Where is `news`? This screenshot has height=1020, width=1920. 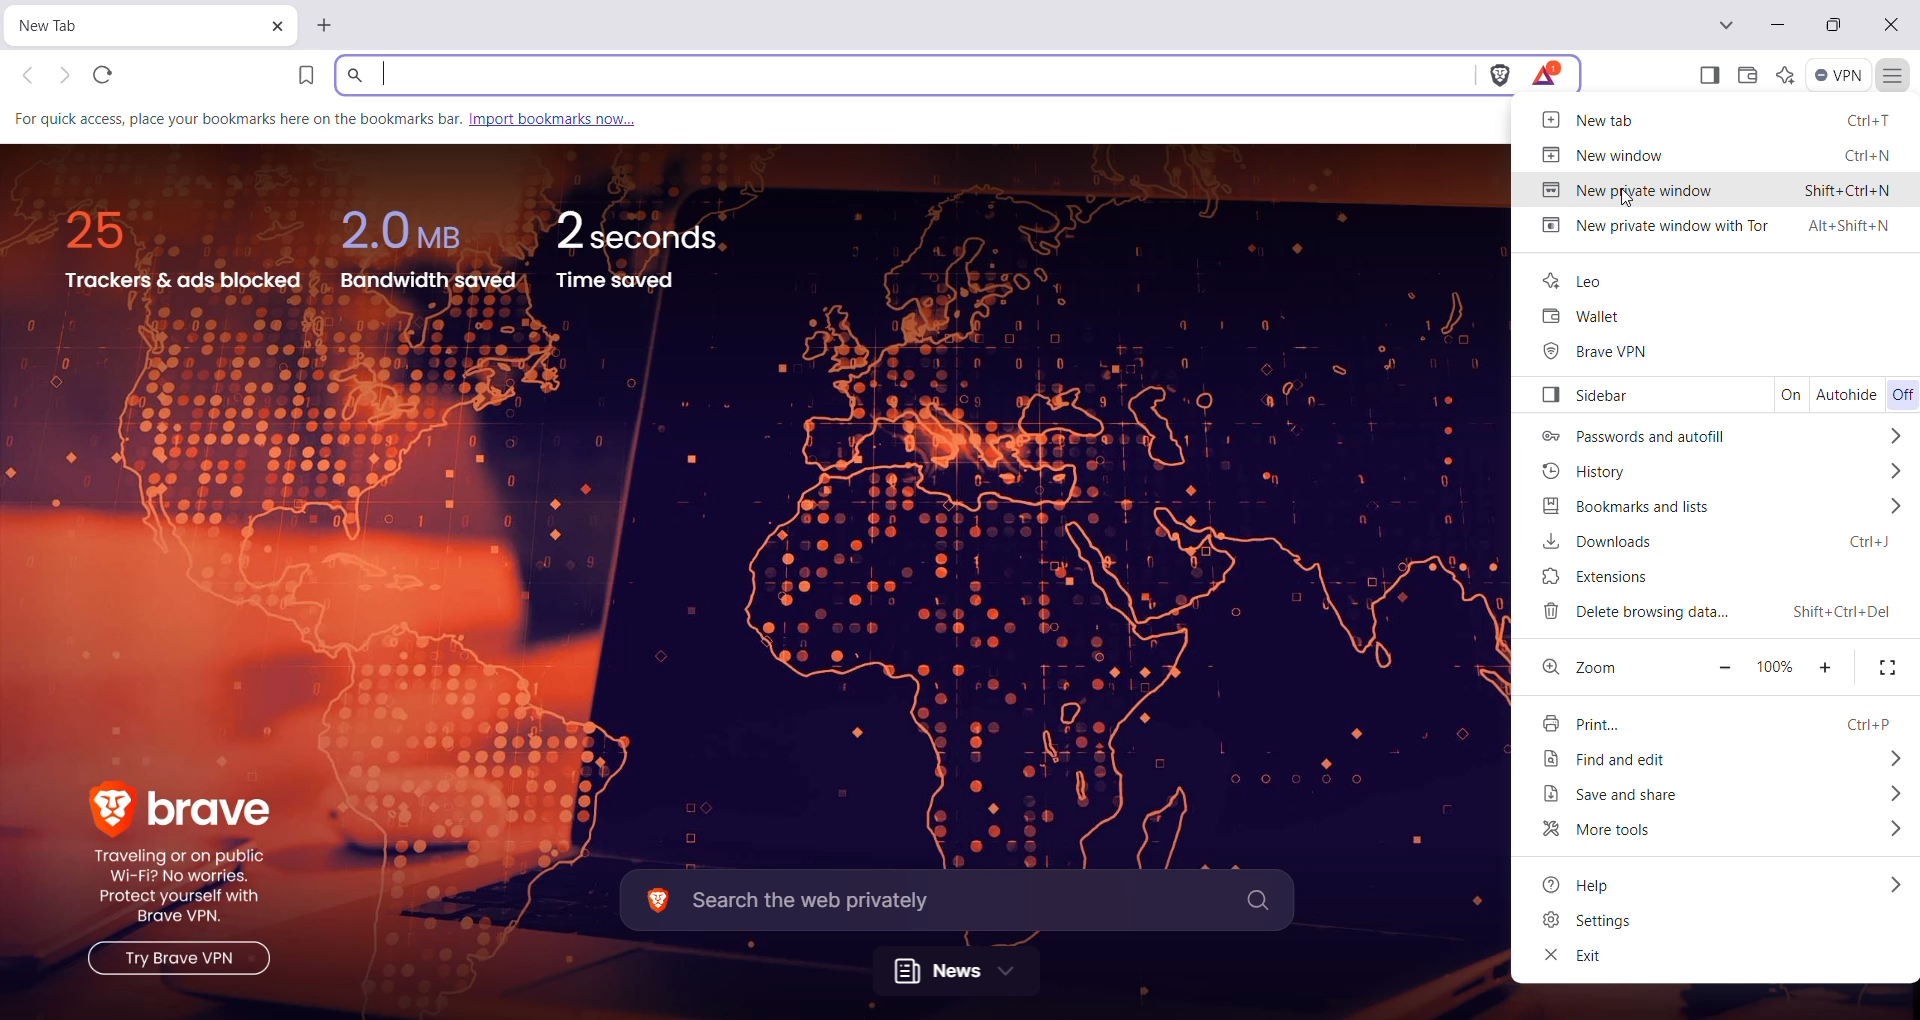
news is located at coordinates (955, 970).